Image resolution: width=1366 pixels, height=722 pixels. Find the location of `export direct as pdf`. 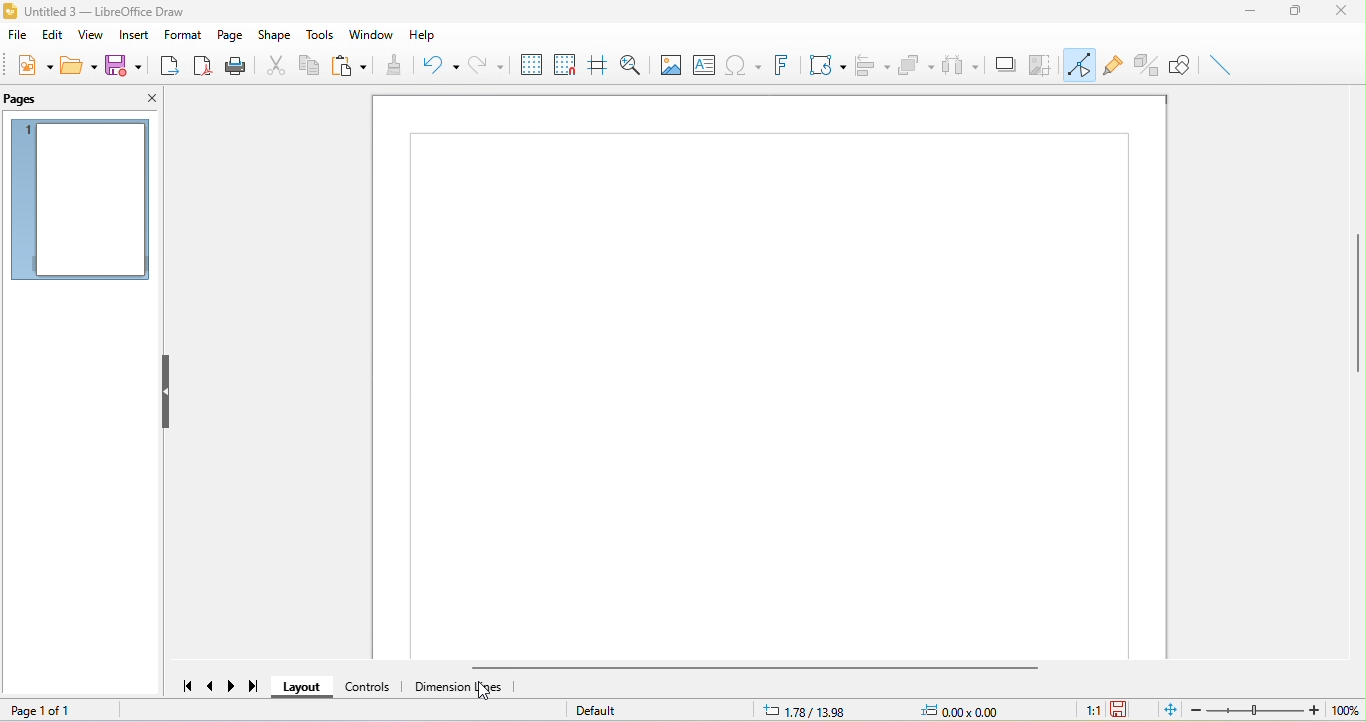

export direct as pdf is located at coordinates (203, 65).